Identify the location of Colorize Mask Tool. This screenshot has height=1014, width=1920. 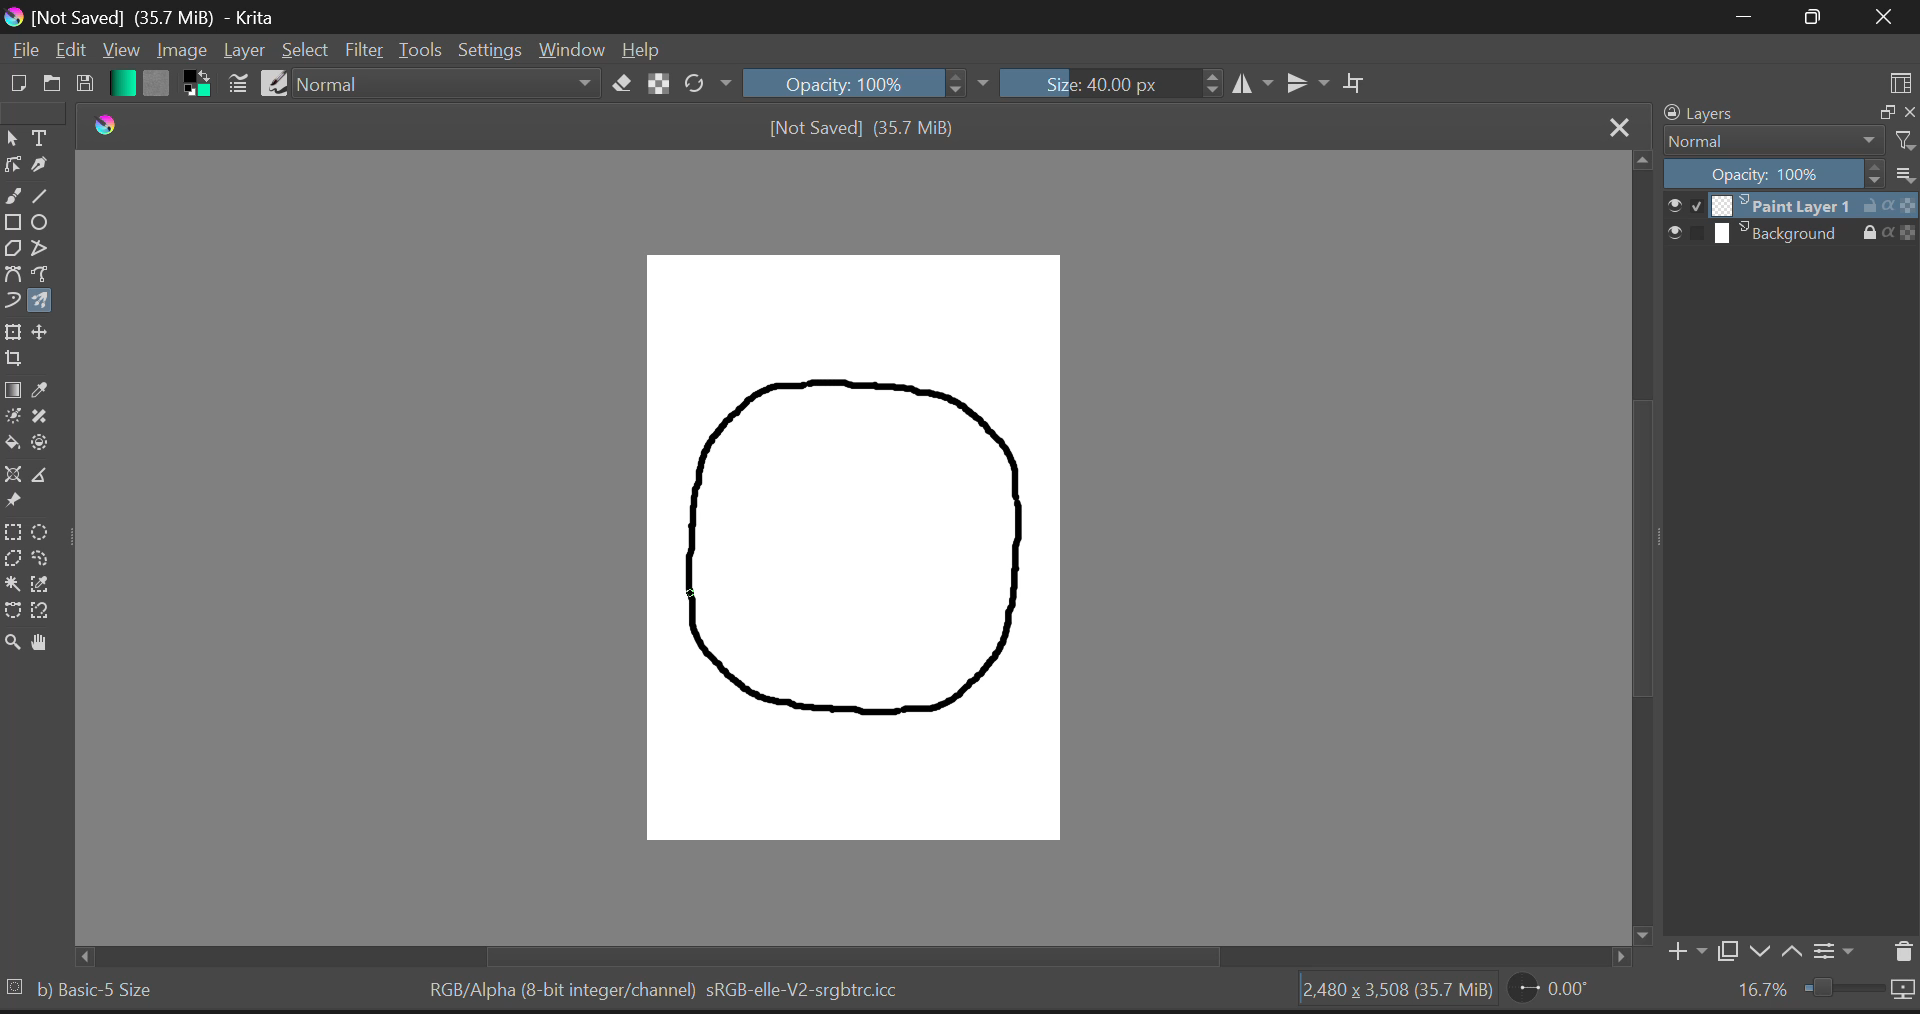
(12, 419).